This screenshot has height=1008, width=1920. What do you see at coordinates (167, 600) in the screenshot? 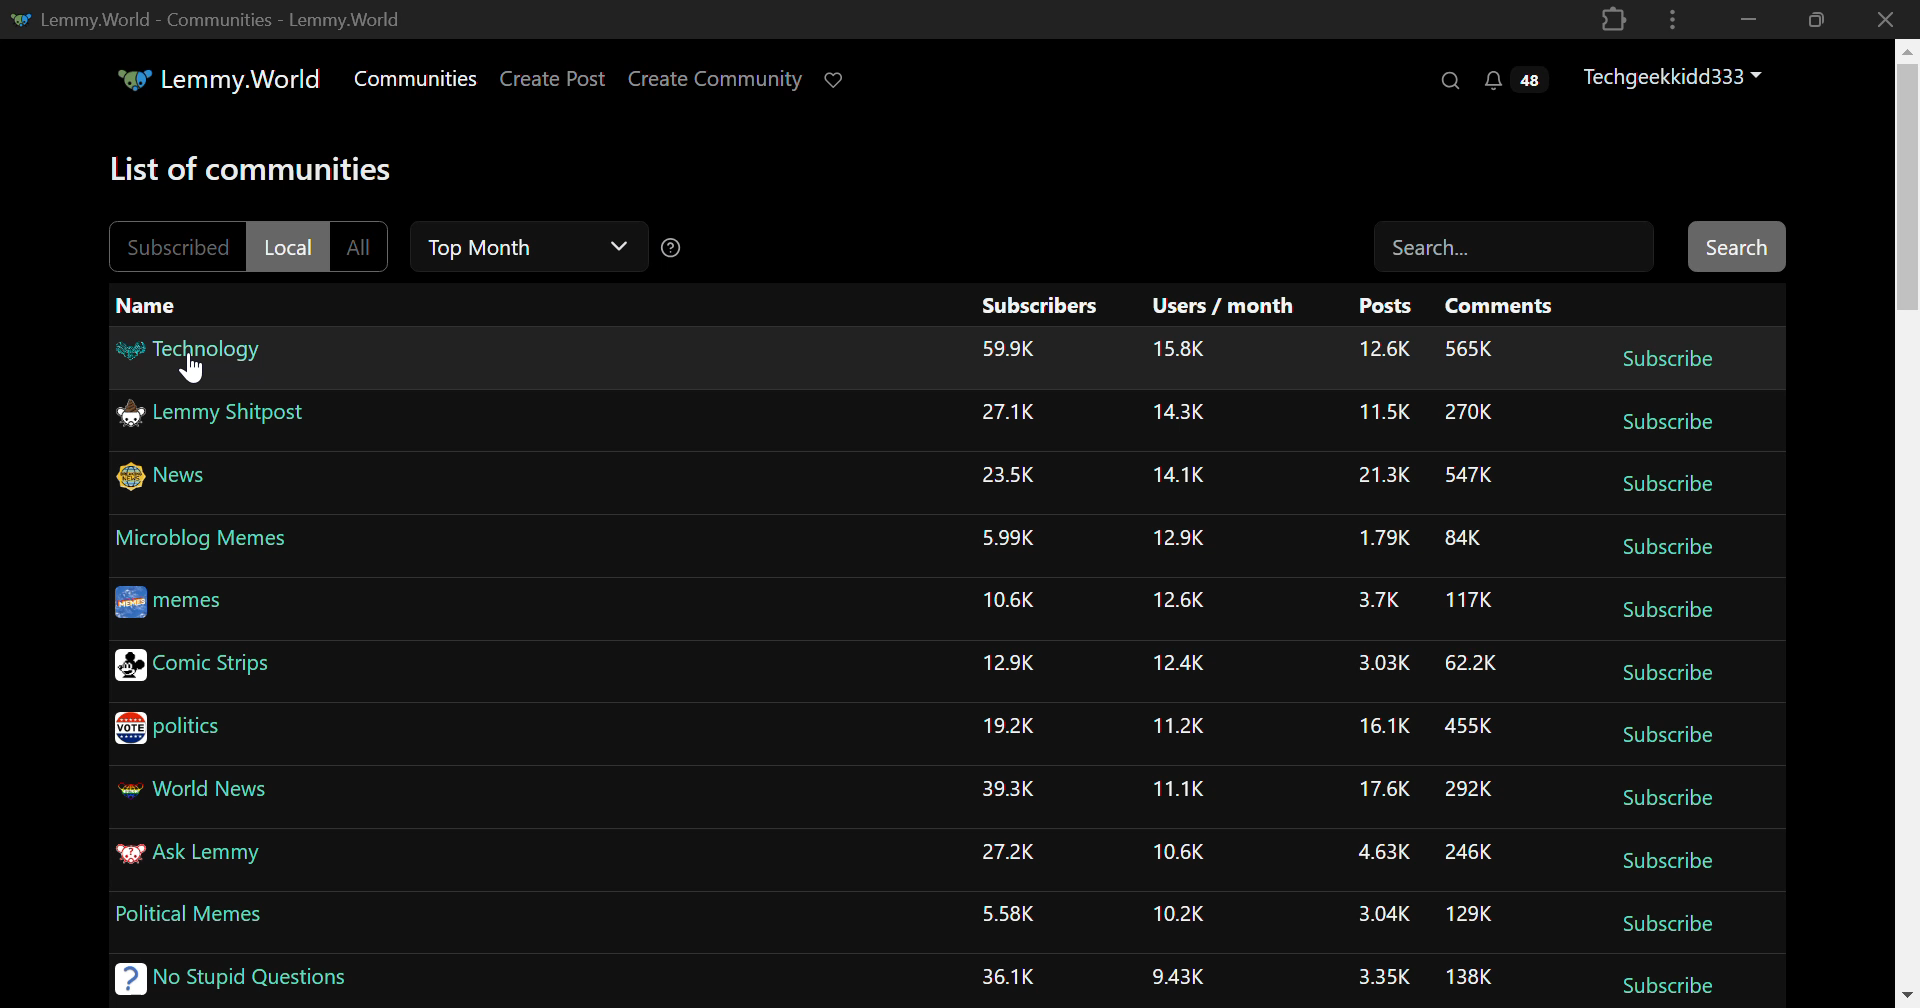
I see `memes` at bounding box center [167, 600].